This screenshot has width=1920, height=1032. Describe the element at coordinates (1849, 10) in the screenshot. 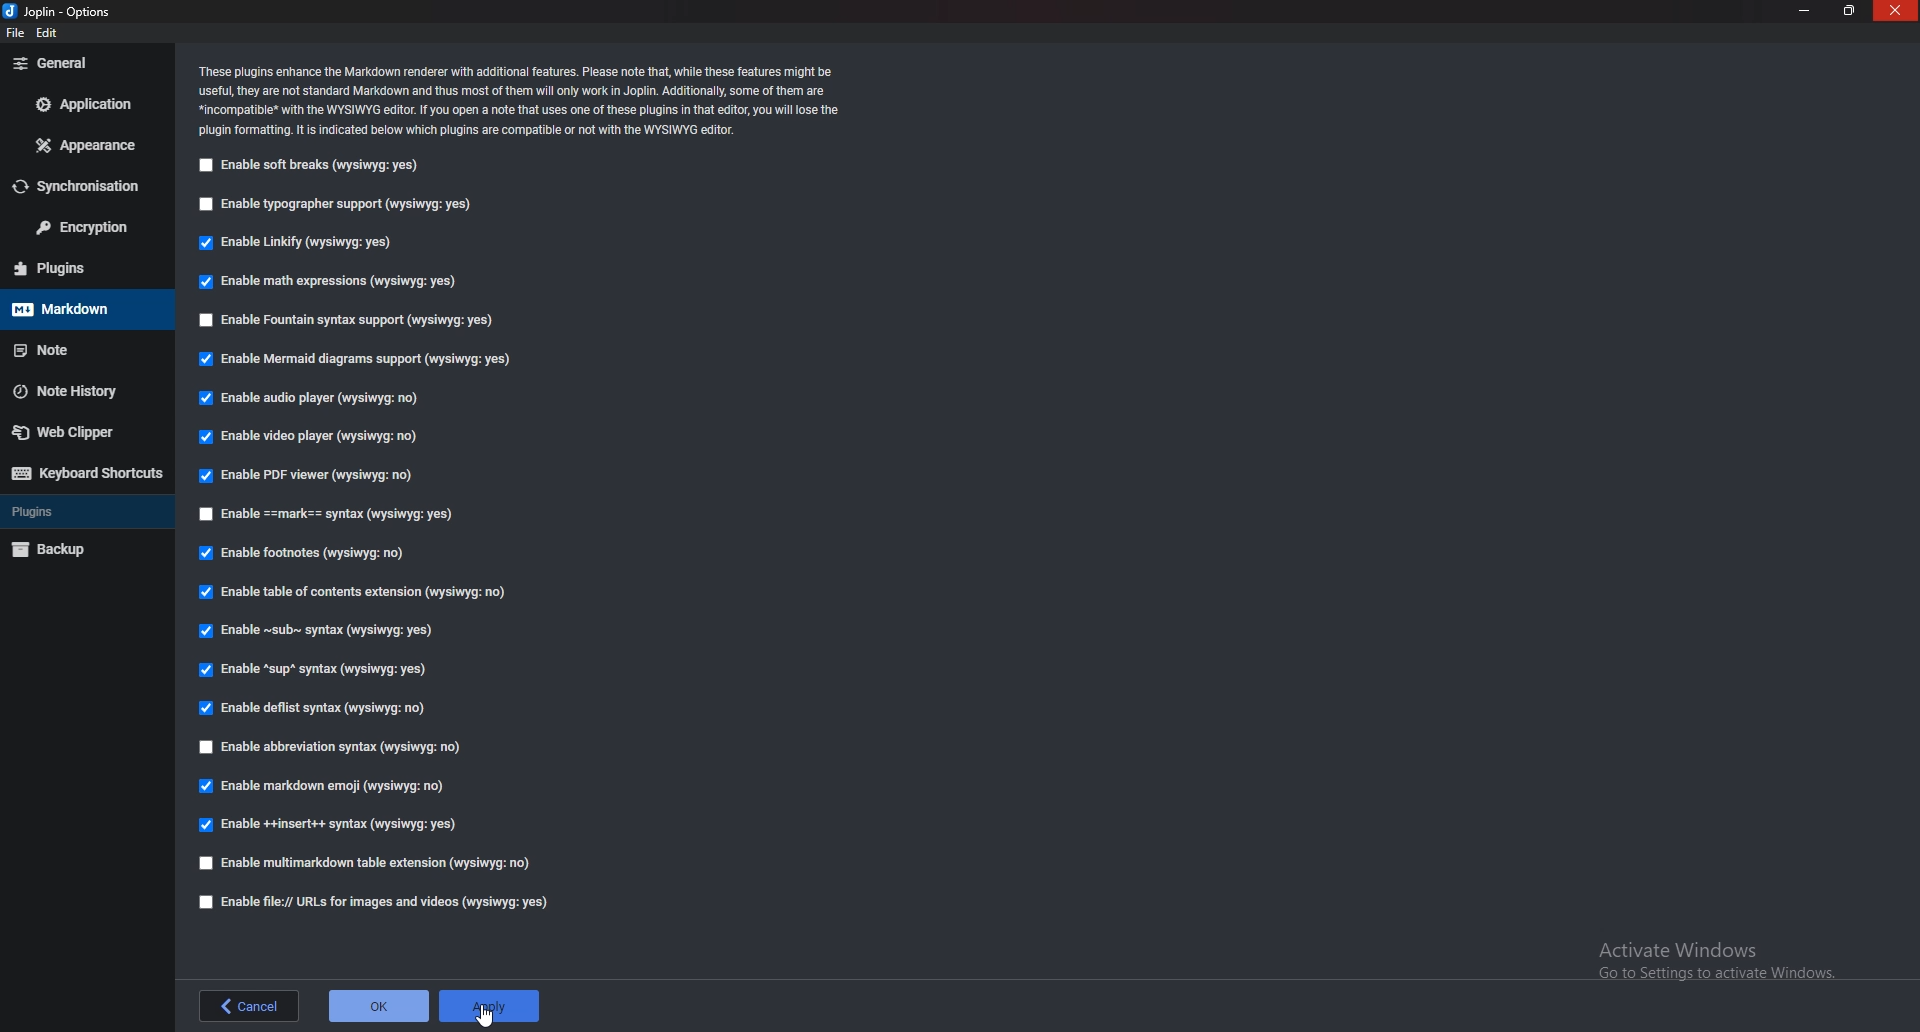

I see `resize` at that location.